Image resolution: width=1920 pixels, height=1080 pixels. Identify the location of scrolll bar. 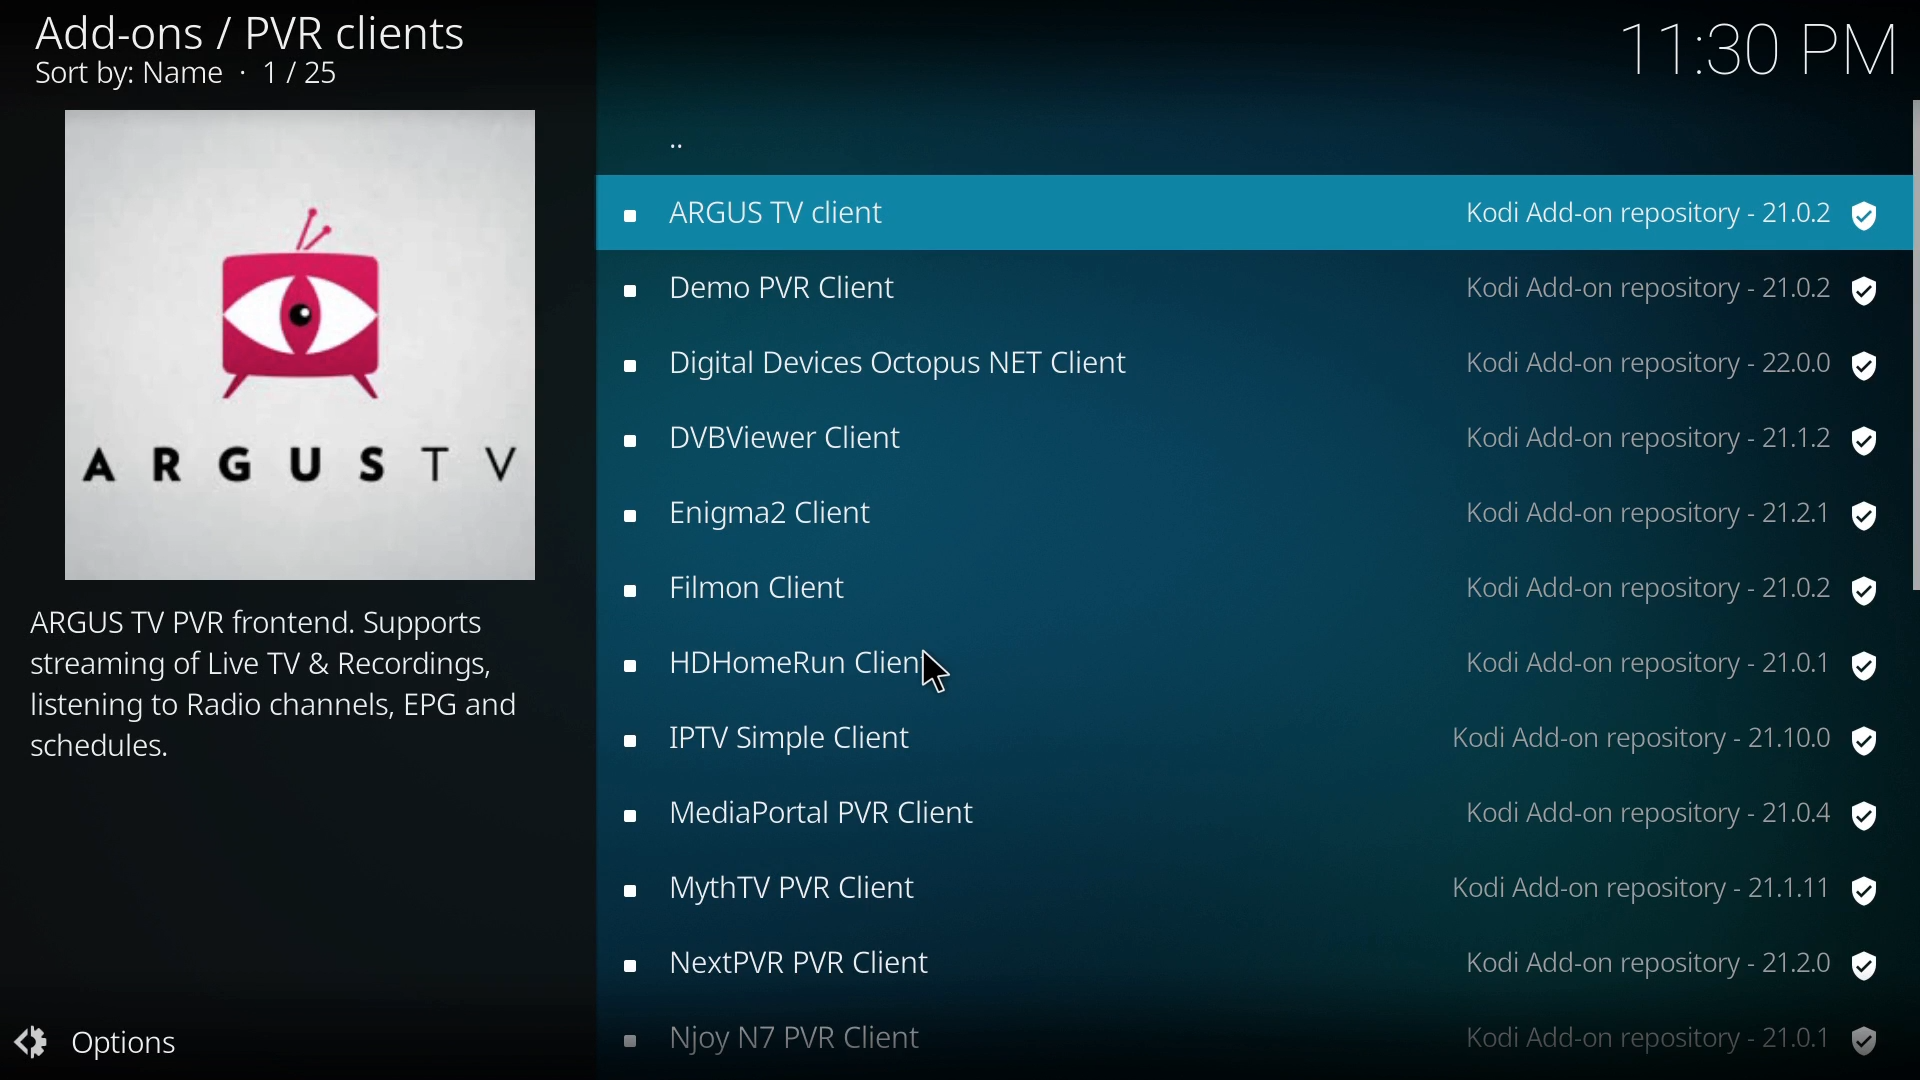
(1908, 348).